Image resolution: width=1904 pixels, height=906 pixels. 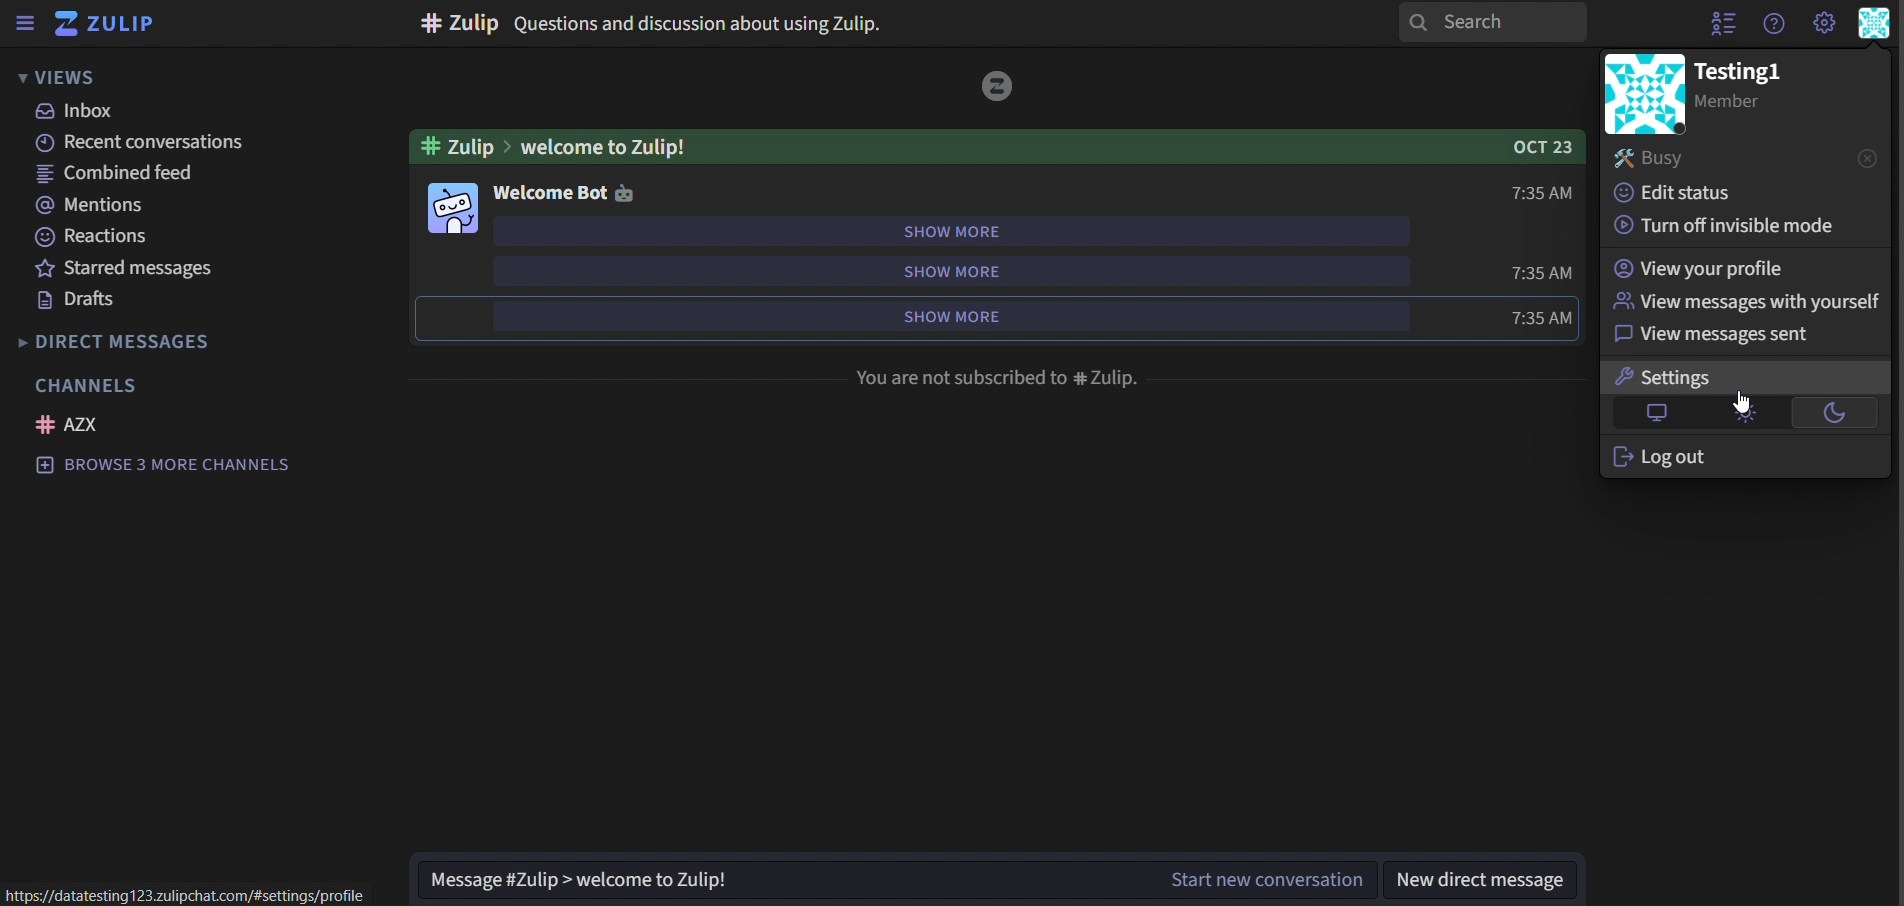 What do you see at coordinates (1739, 411) in the screenshot?
I see `light theme` at bounding box center [1739, 411].